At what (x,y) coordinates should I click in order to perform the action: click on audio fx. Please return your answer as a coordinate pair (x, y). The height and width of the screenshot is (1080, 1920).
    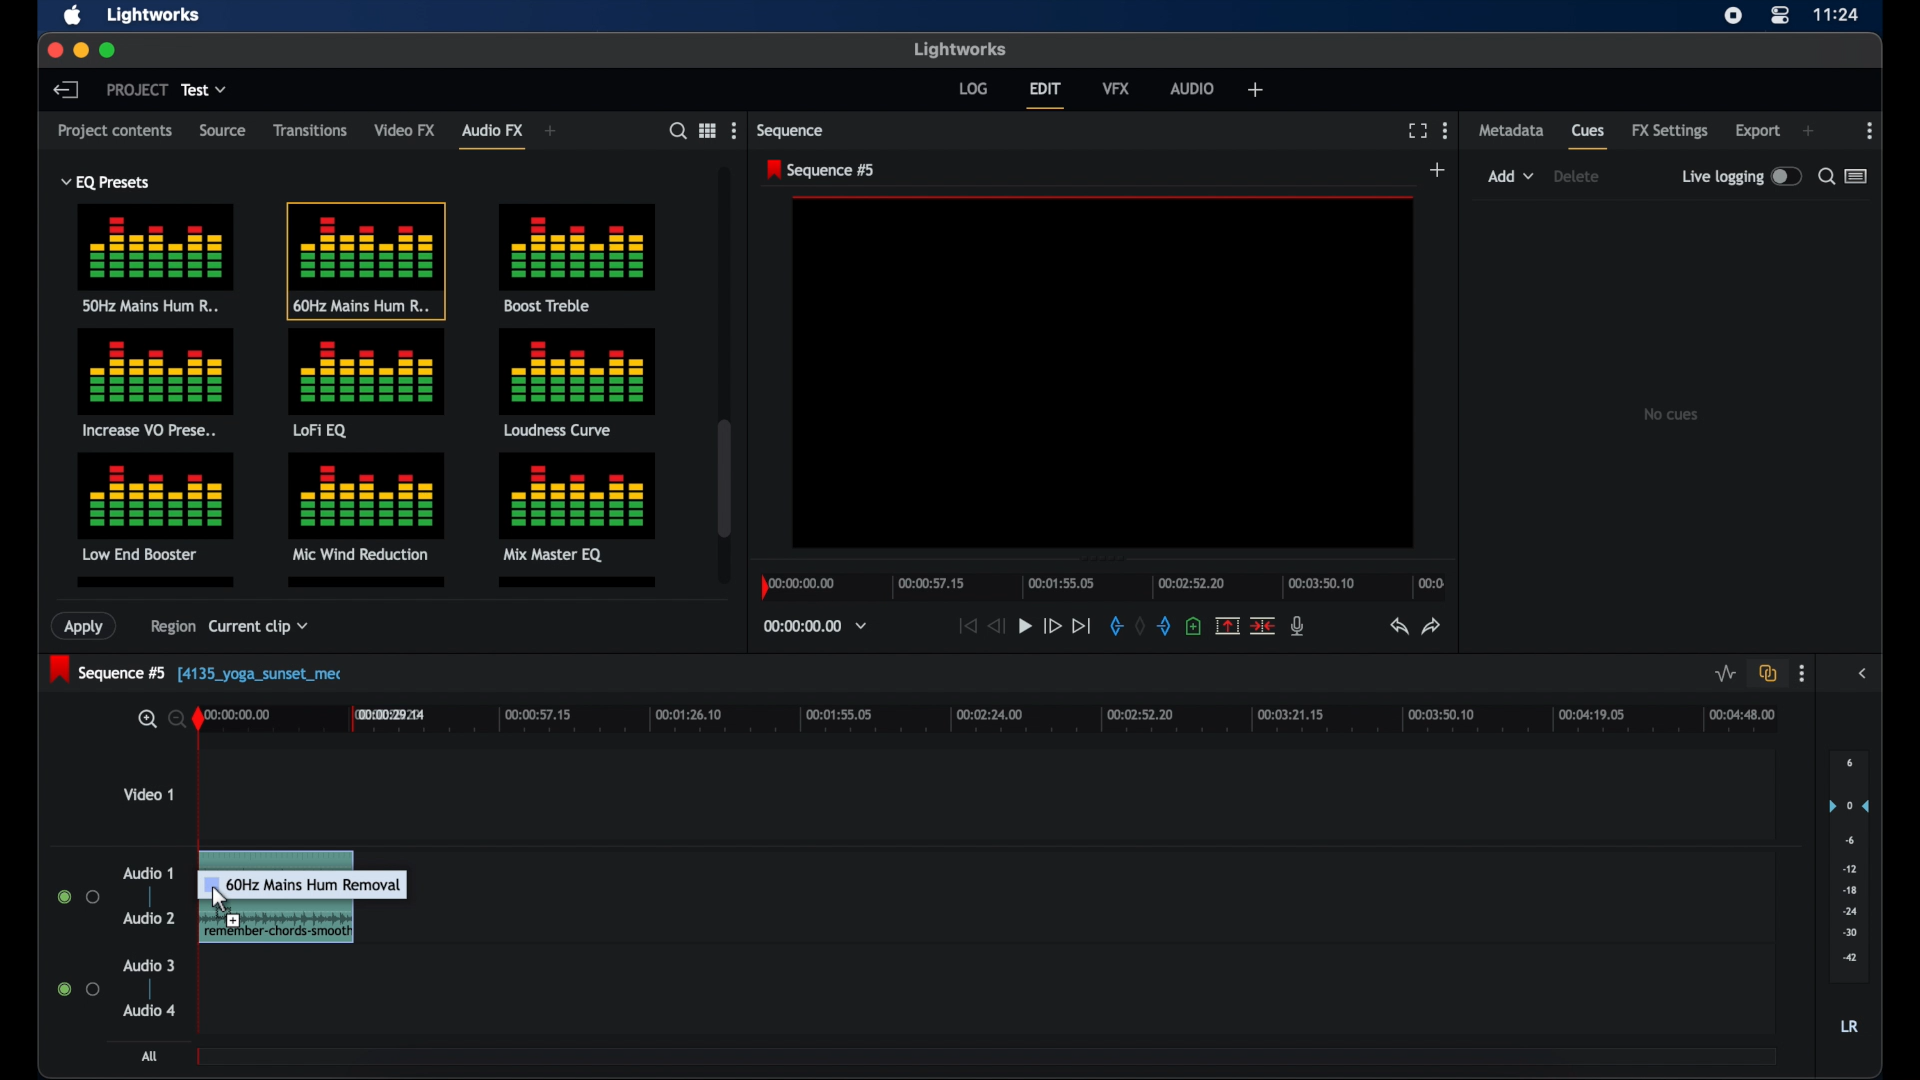
    Looking at the image, I should click on (492, 135).